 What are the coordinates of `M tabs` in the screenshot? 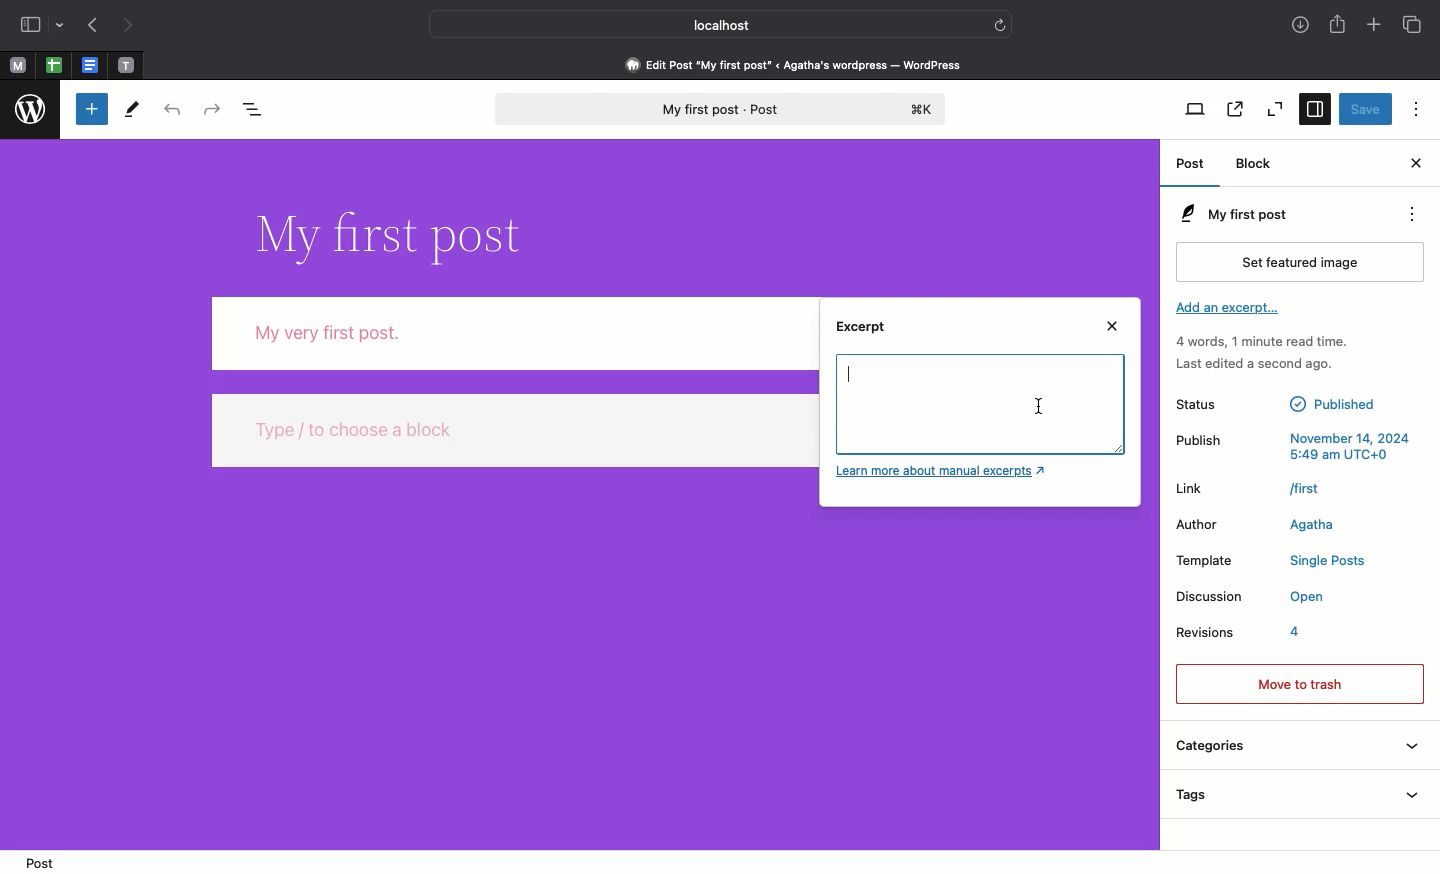 It's located at (15, 64).